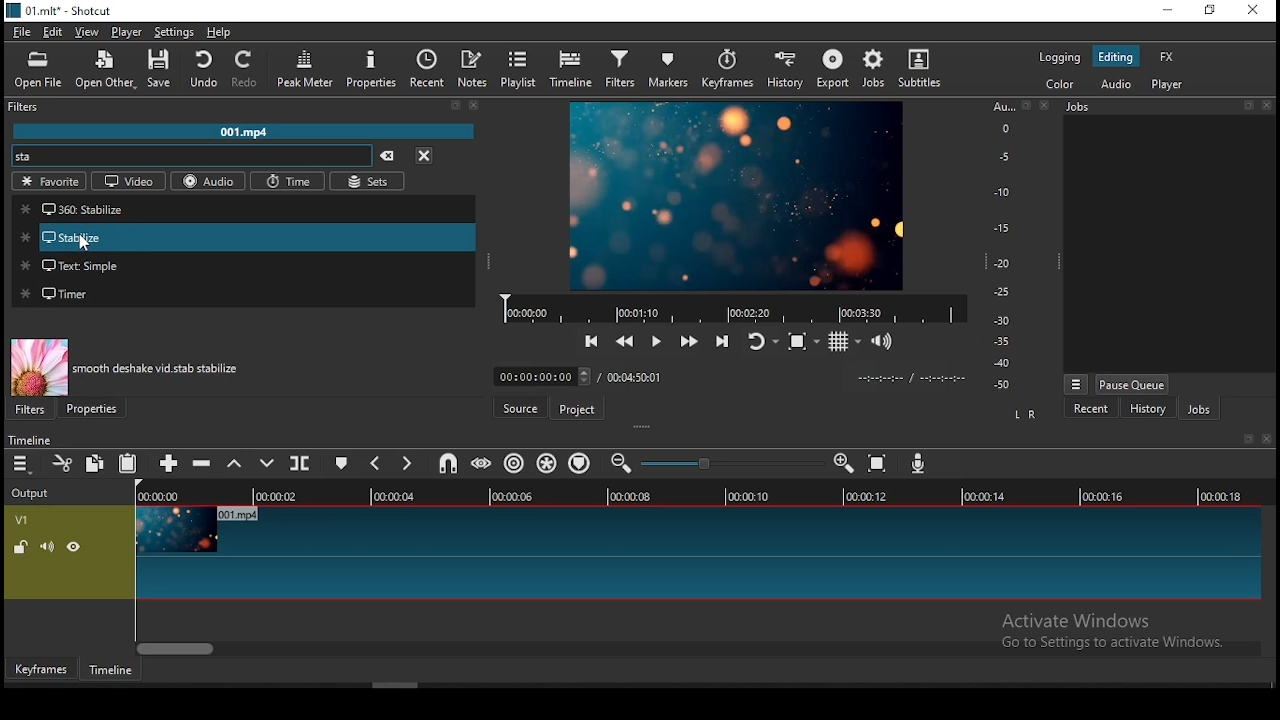 The height and width of the screenshot is (720, 1280). What do you see at coordinates (244, 70) in the screenshot?
I see `Redo` at bounding box center [244, 70].